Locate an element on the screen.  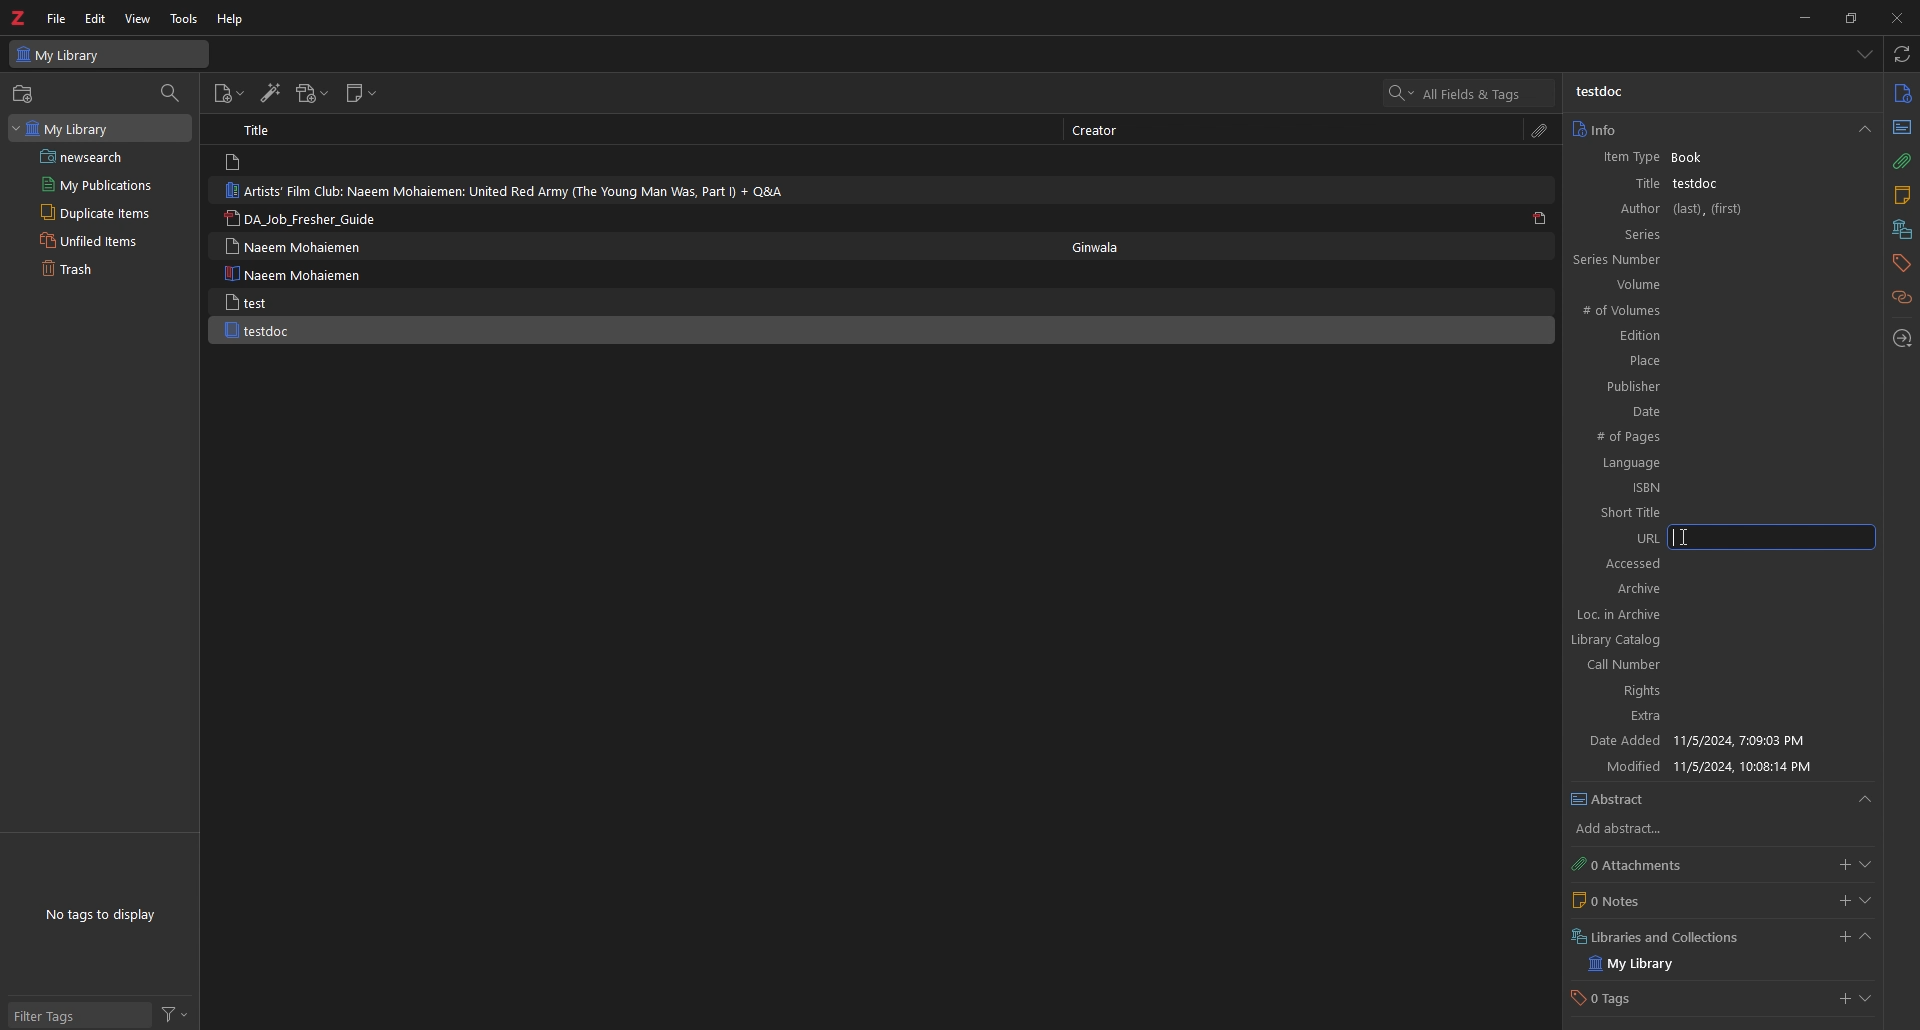
add libraries and collections is located at coordinates (1841, 938).